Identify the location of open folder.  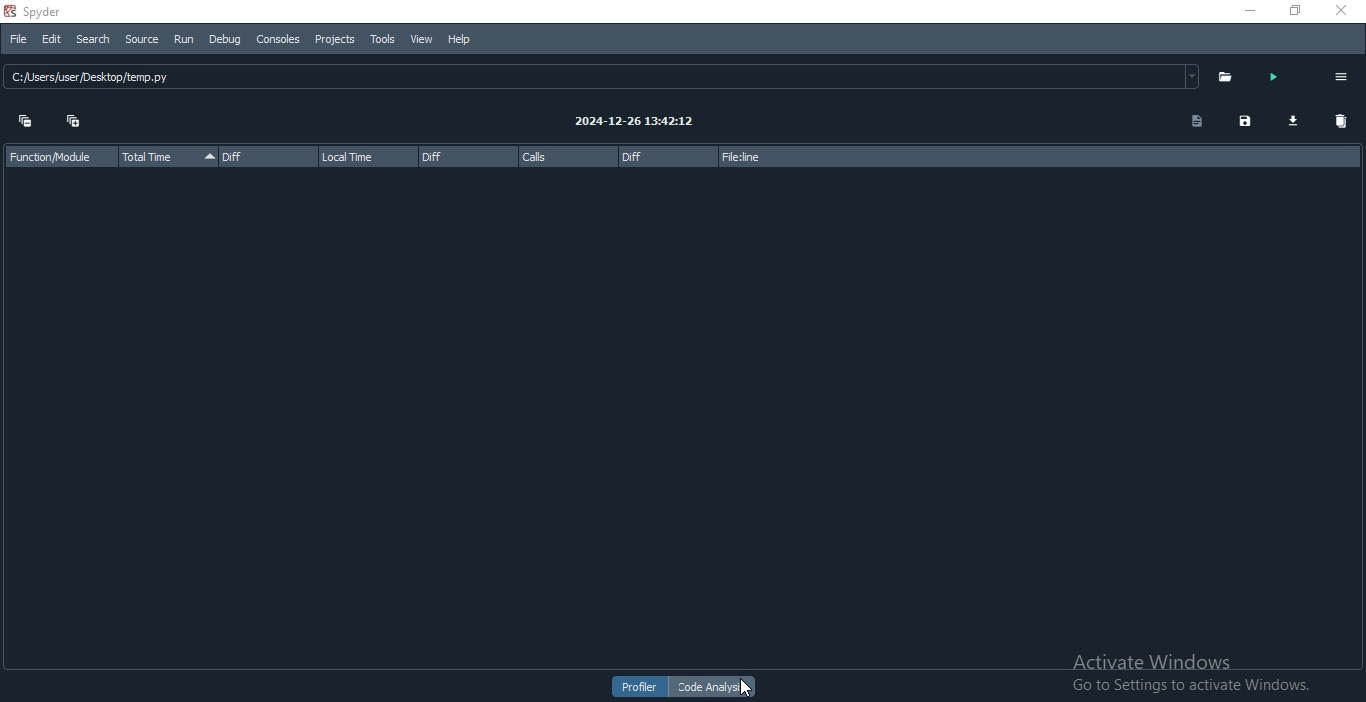
(1230, 75).